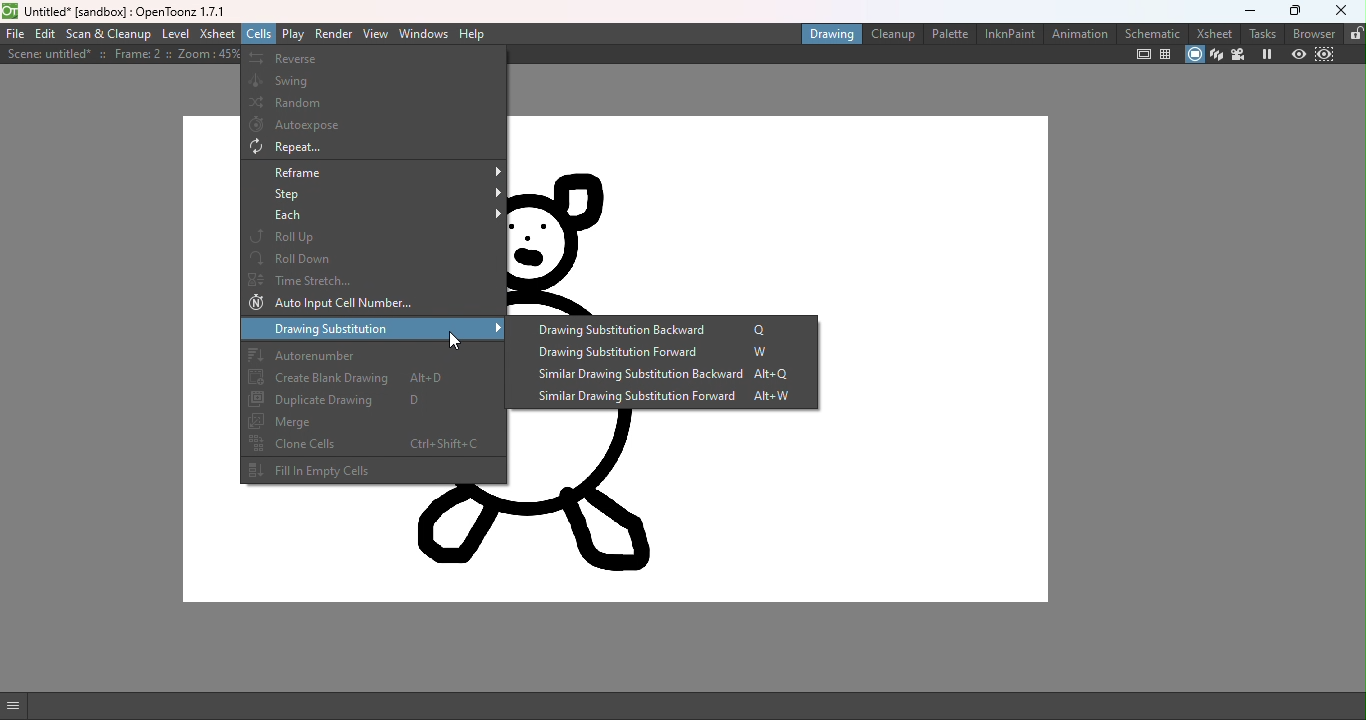 This screenshot has height=720, width=1366. I want to click on Windows, so click(425, 34).